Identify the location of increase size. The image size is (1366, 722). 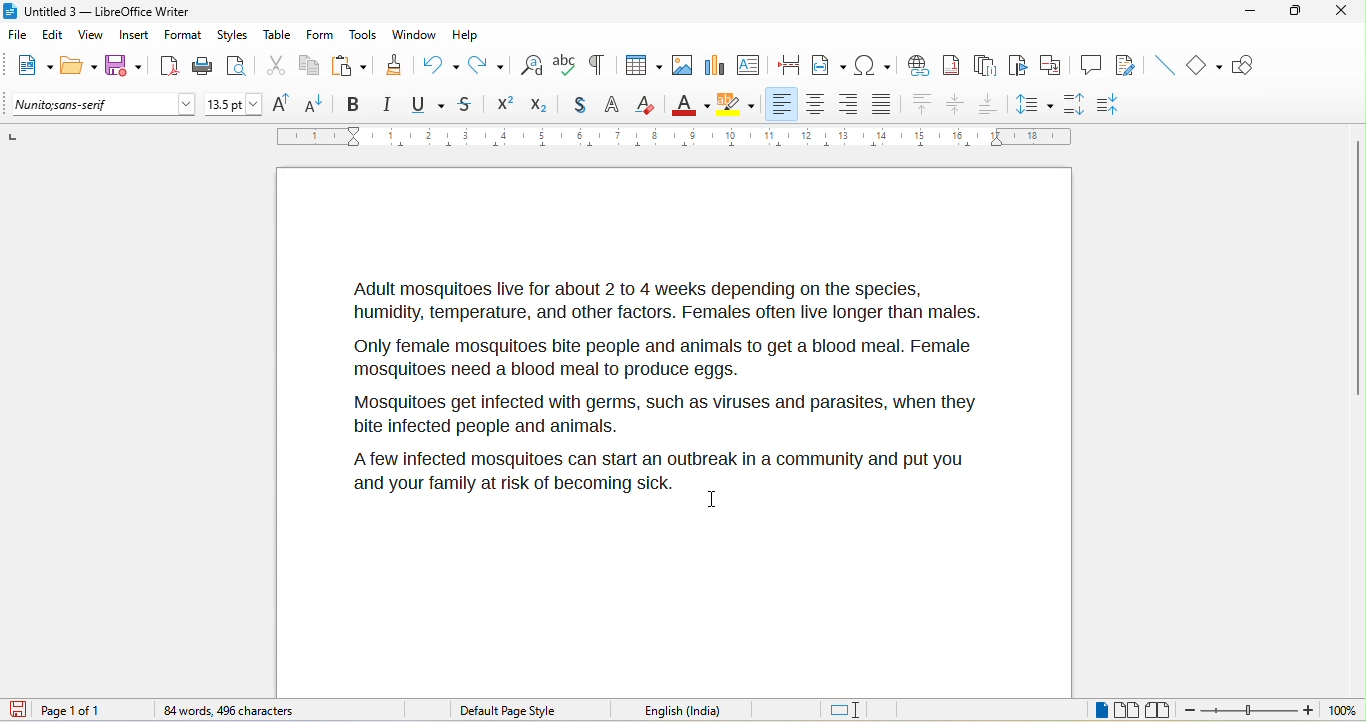
(278, 103).